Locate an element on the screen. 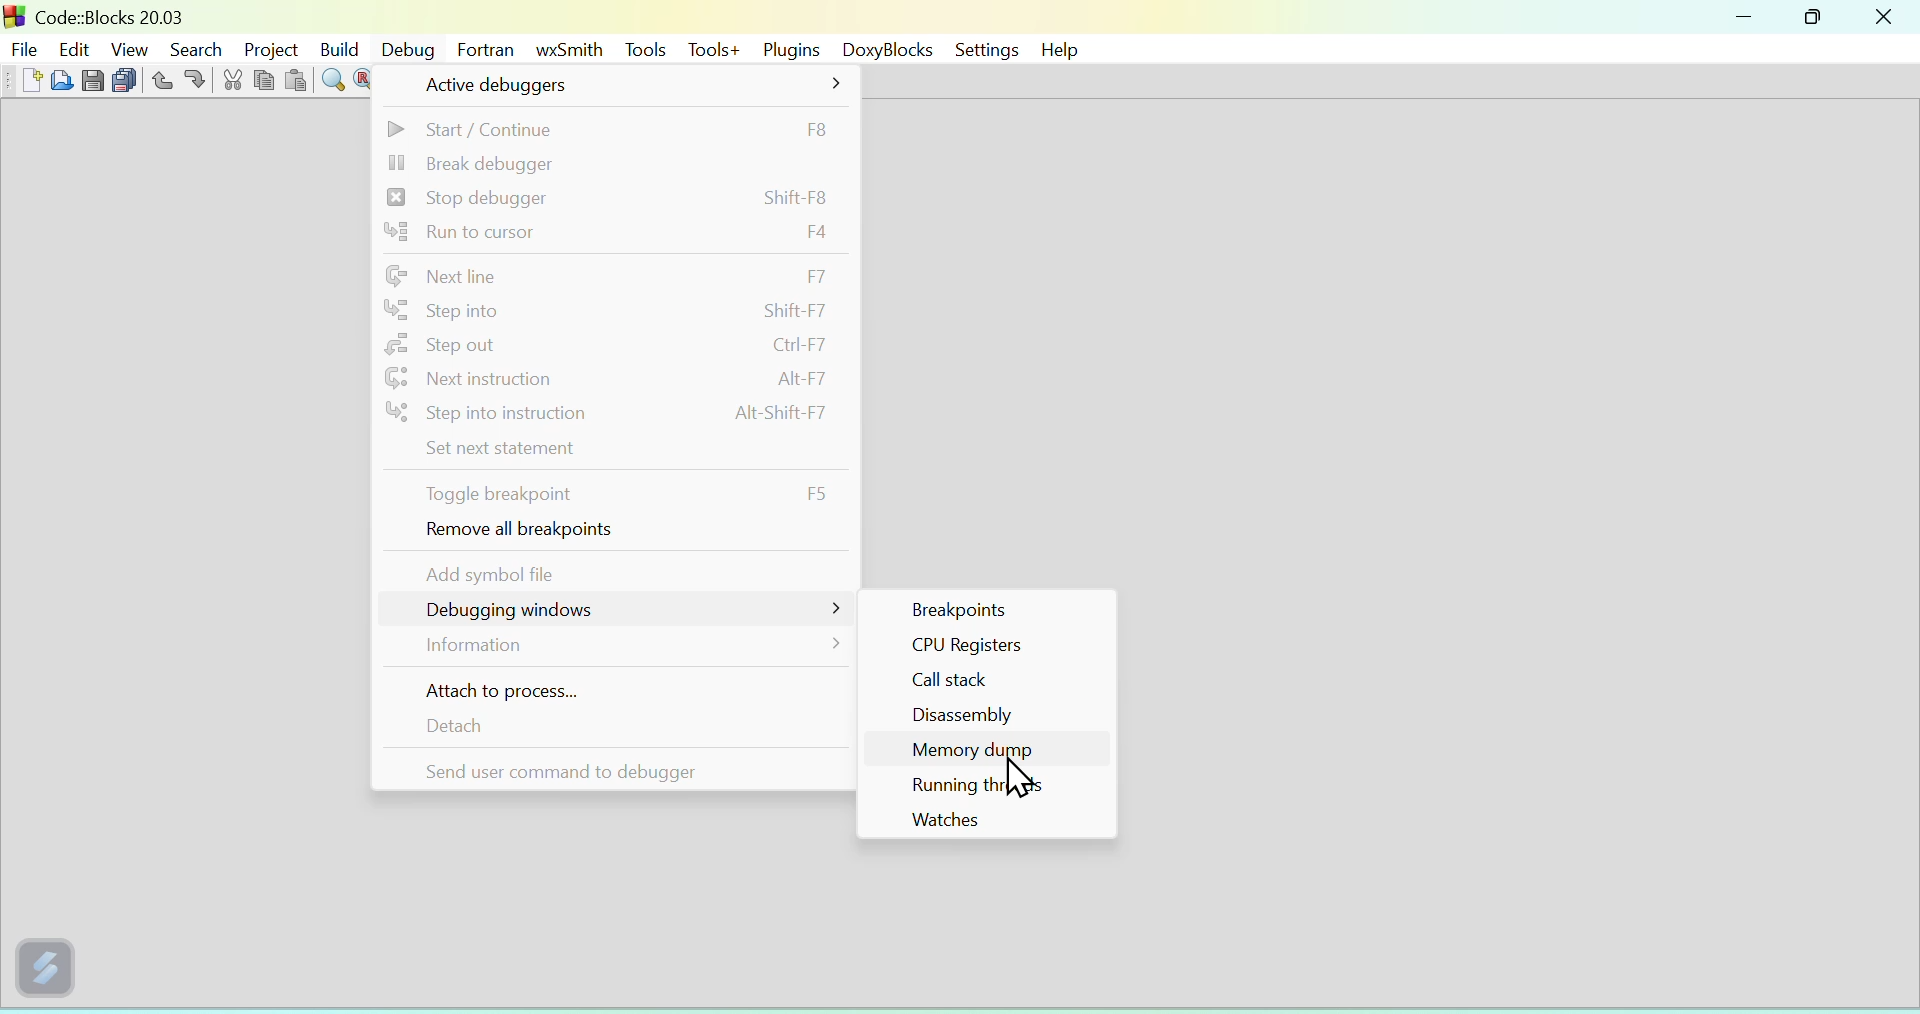  set next statement is located at coordinates (612, 451).